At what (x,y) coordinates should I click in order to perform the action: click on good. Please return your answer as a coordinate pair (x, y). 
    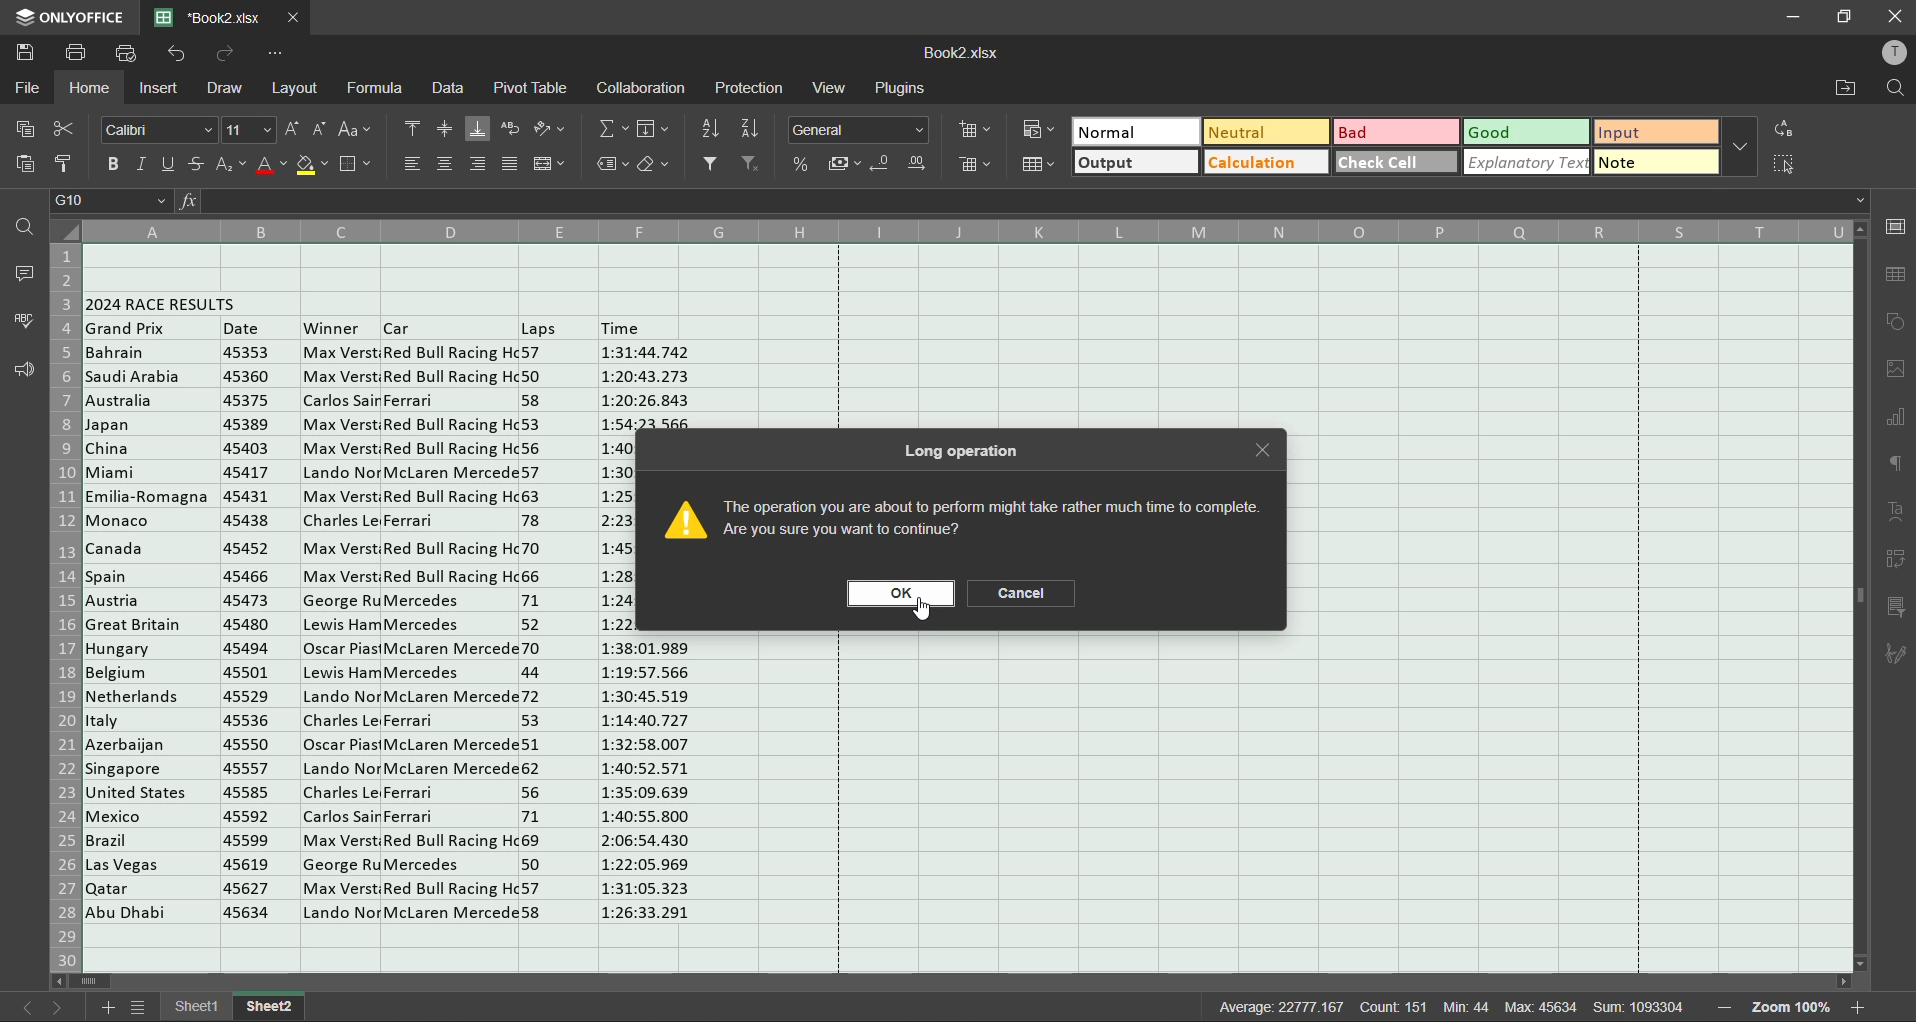
    Looking at the image, I should click on (1526, 132).